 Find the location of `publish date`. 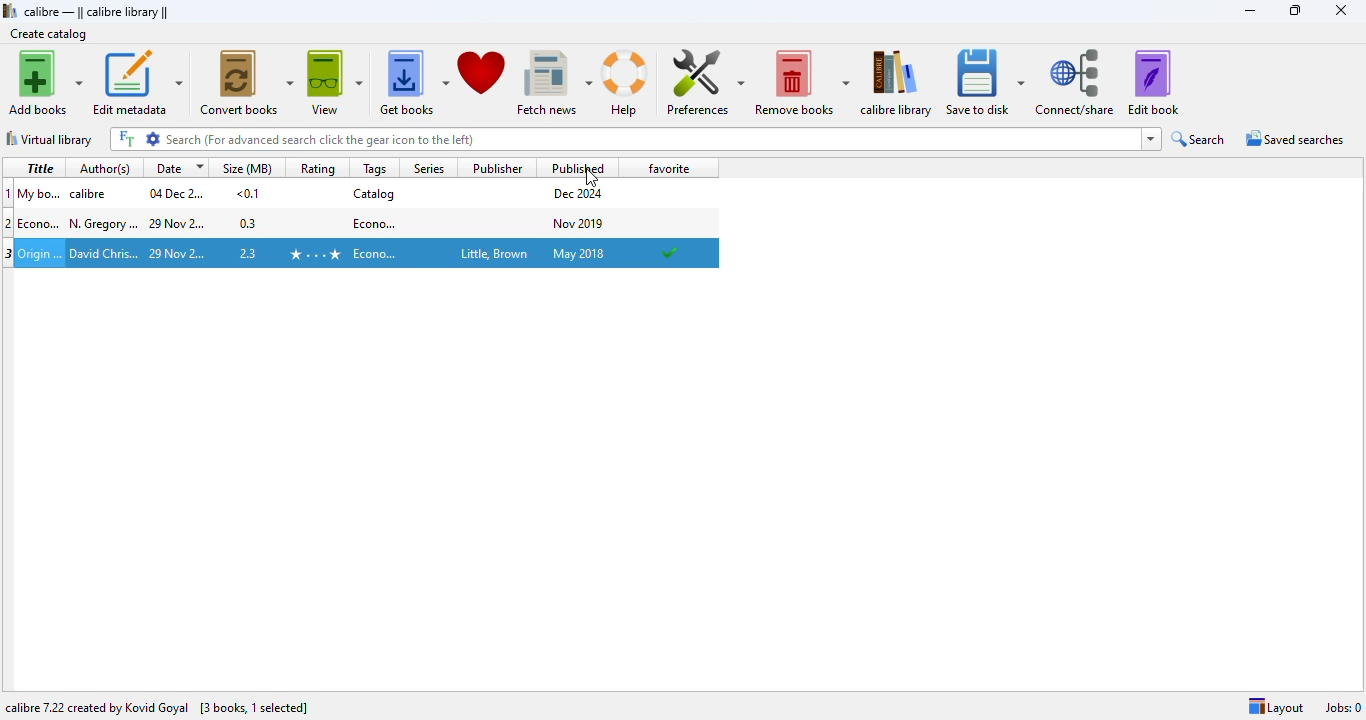

publish date is located at coordinates (579, 254).